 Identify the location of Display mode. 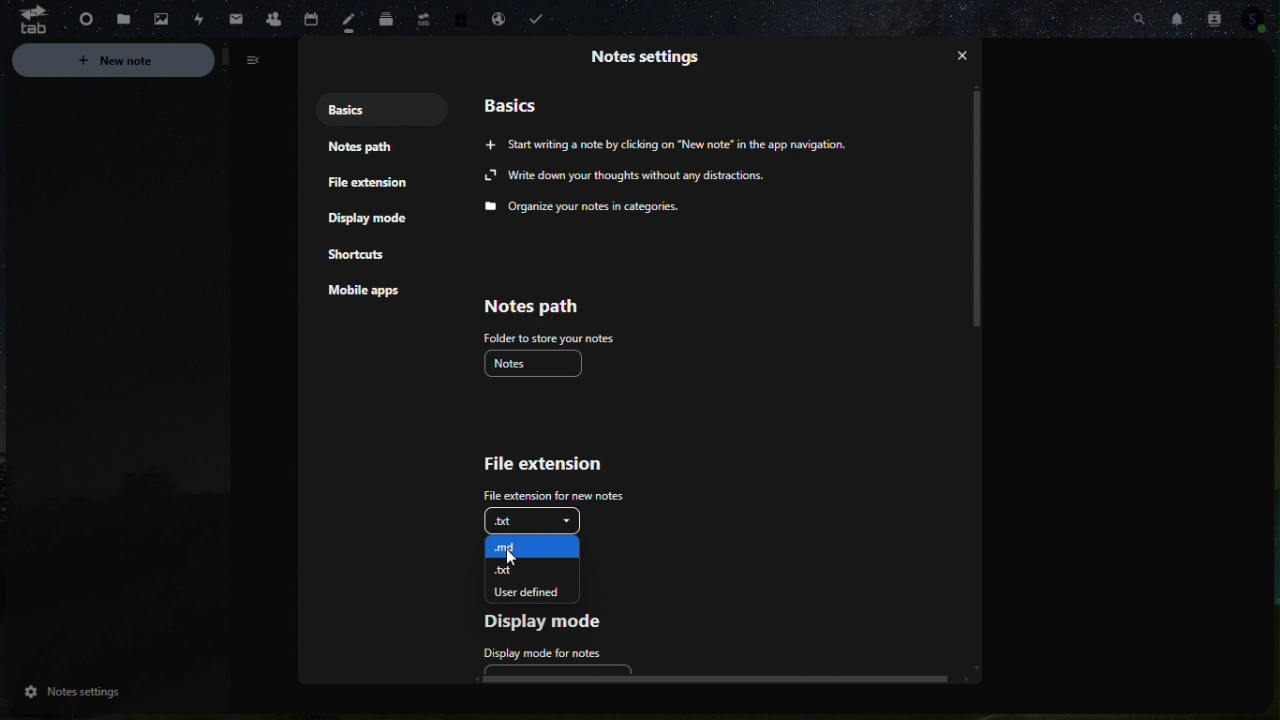
(547, 624).